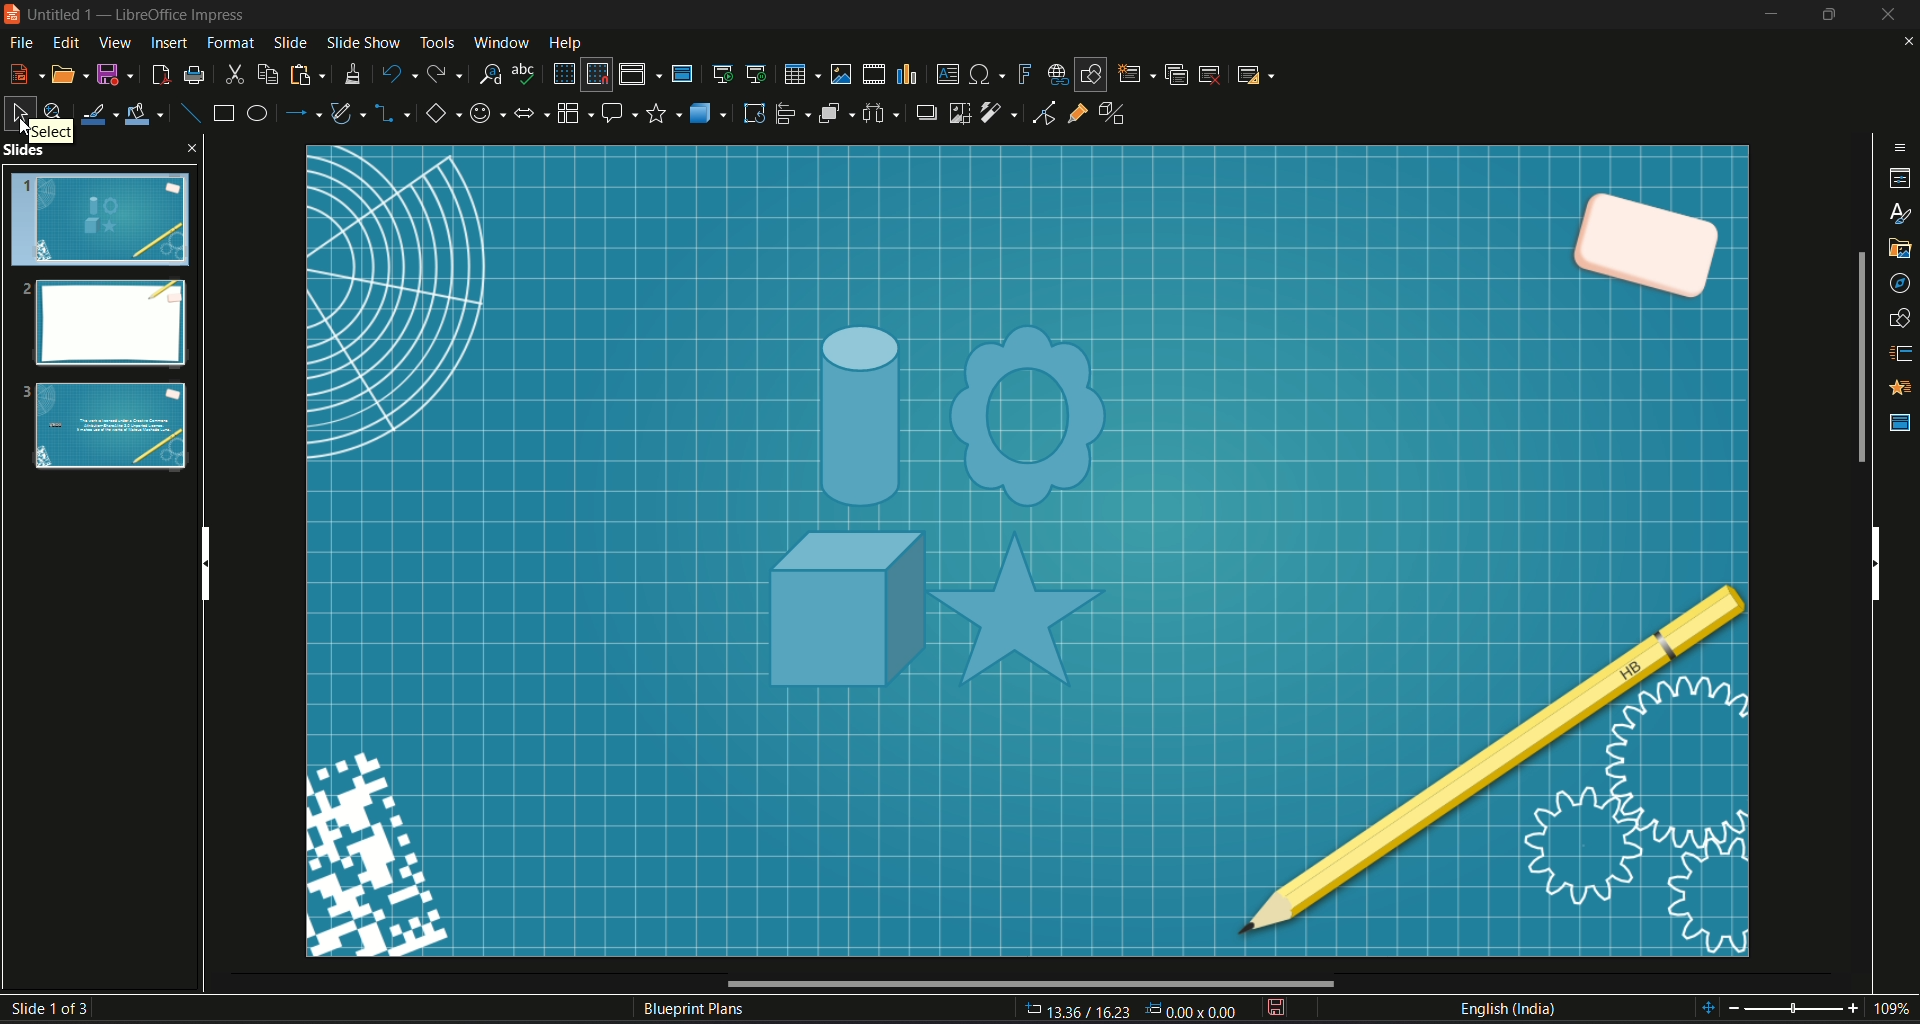 Image resolution: width=1920 pixels, height=1024 pixels. What do you see at coordinates (1275, 1009) in the screenshot?
I see `save` at bounding box center [1275, 1009].